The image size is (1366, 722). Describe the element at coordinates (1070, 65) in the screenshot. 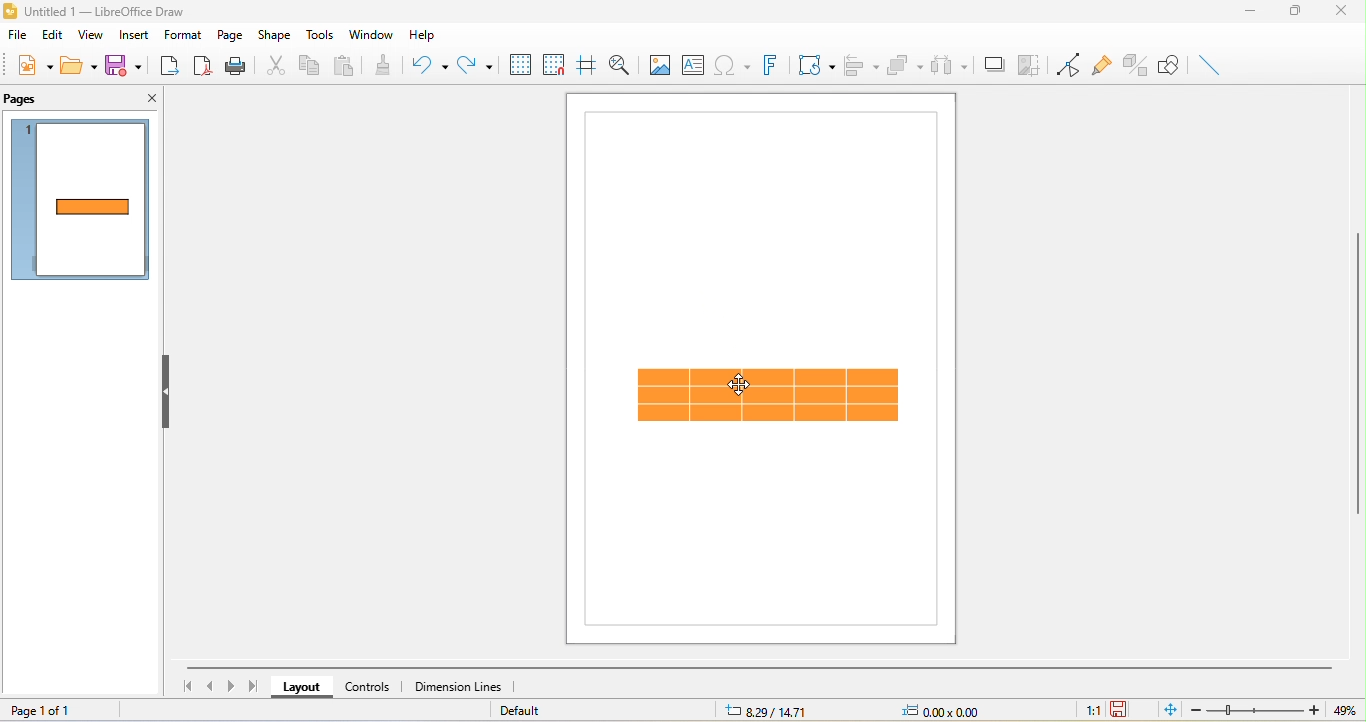

I see `toggle point edit mode` at that location.